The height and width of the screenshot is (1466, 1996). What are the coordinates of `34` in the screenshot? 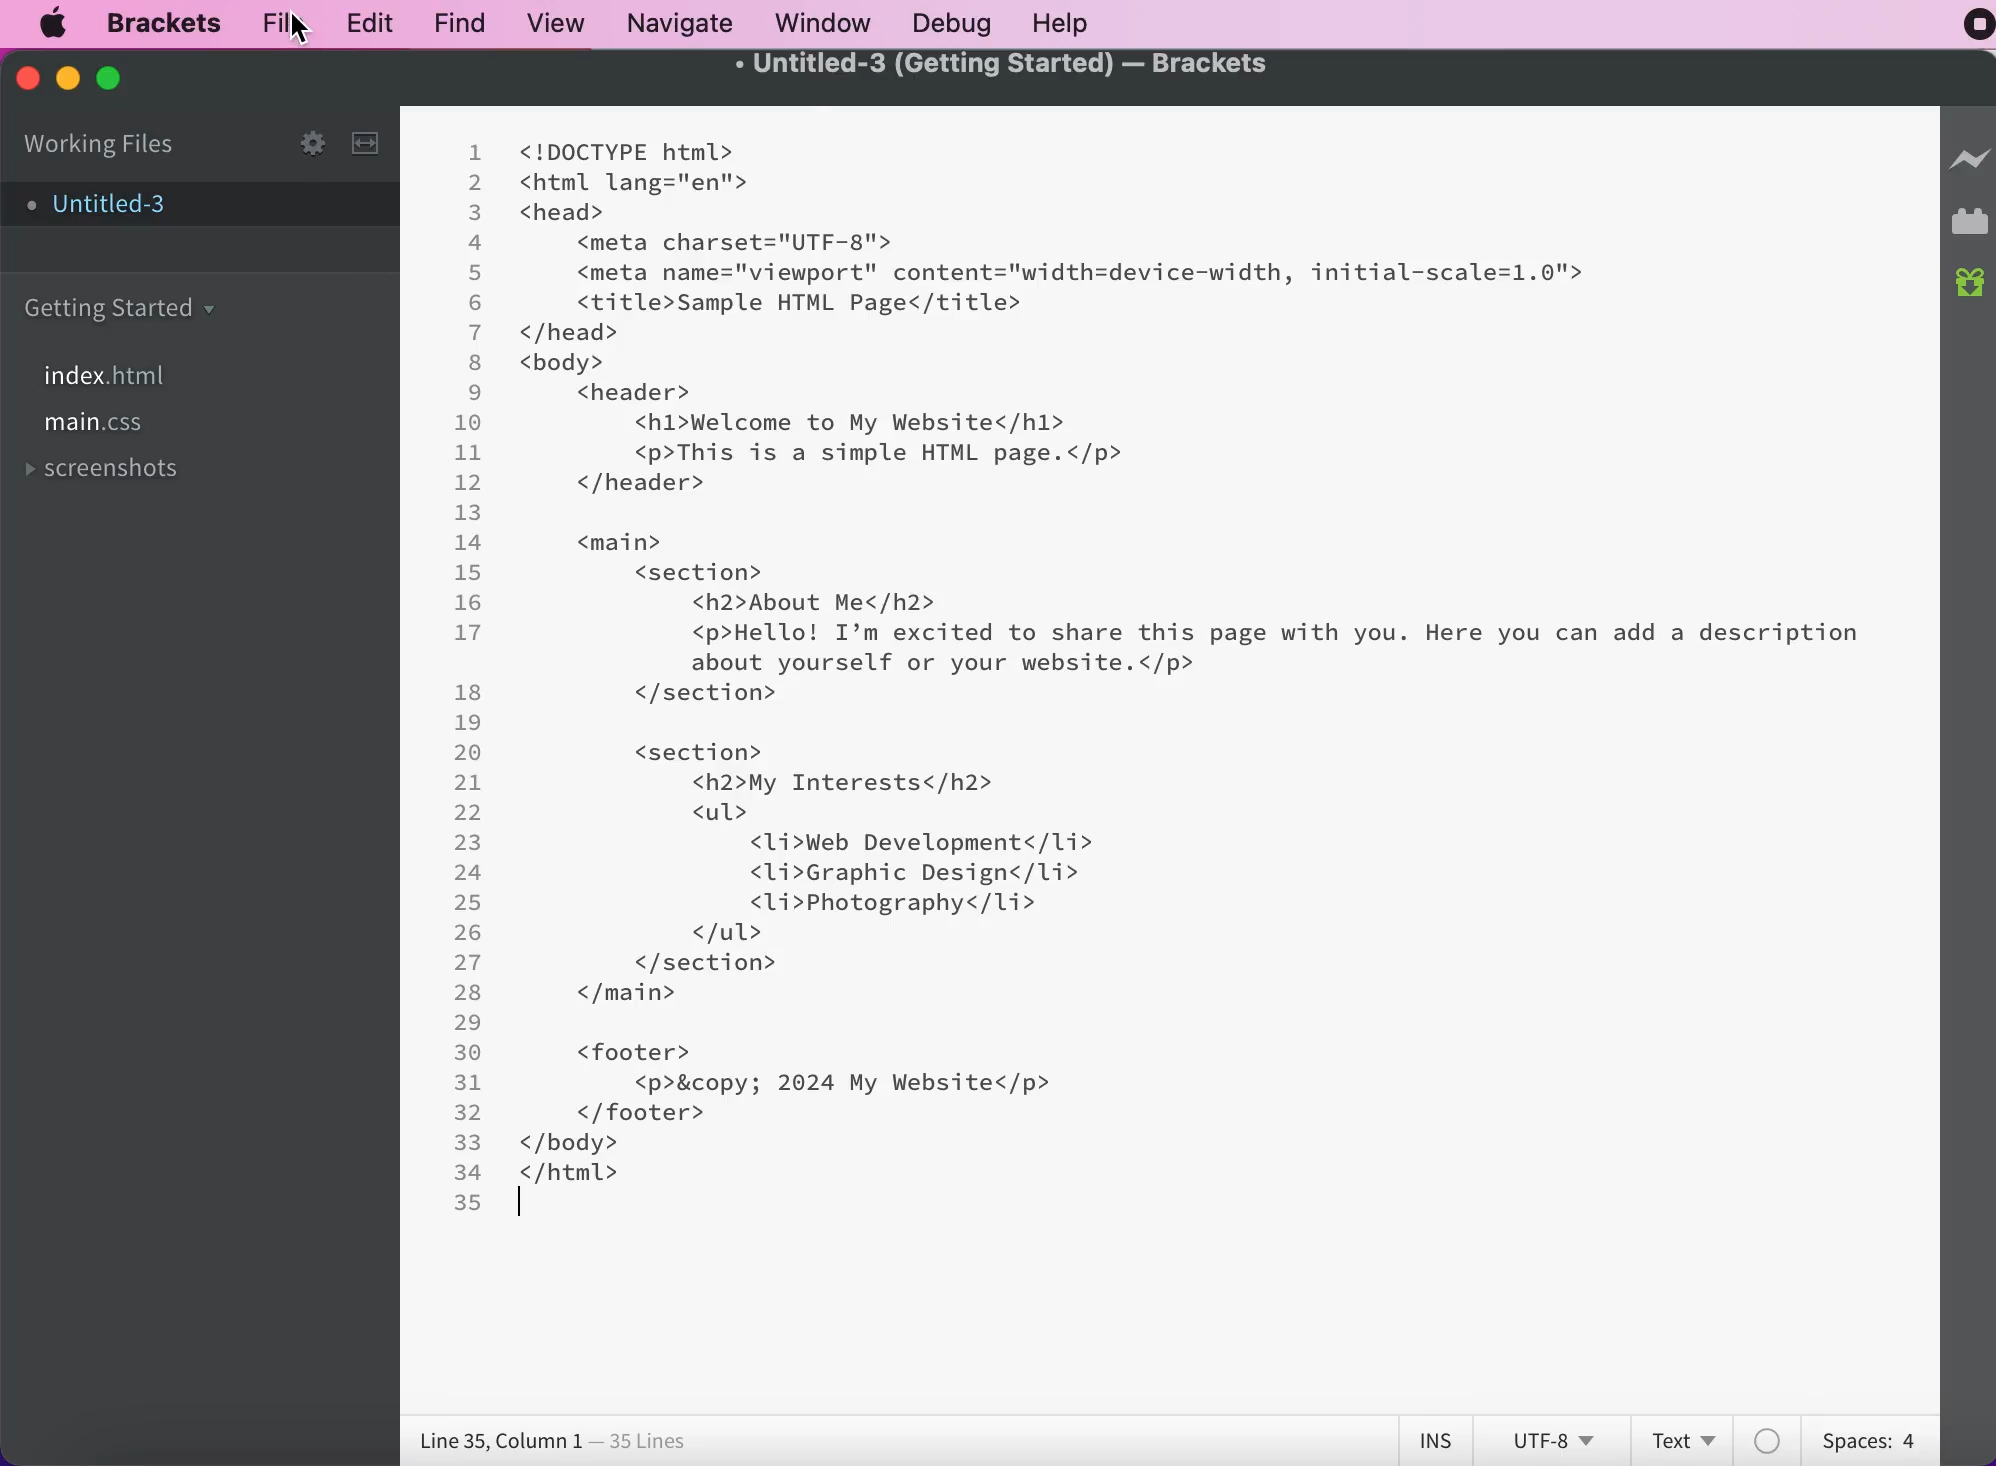 It's located at (469, 1173).